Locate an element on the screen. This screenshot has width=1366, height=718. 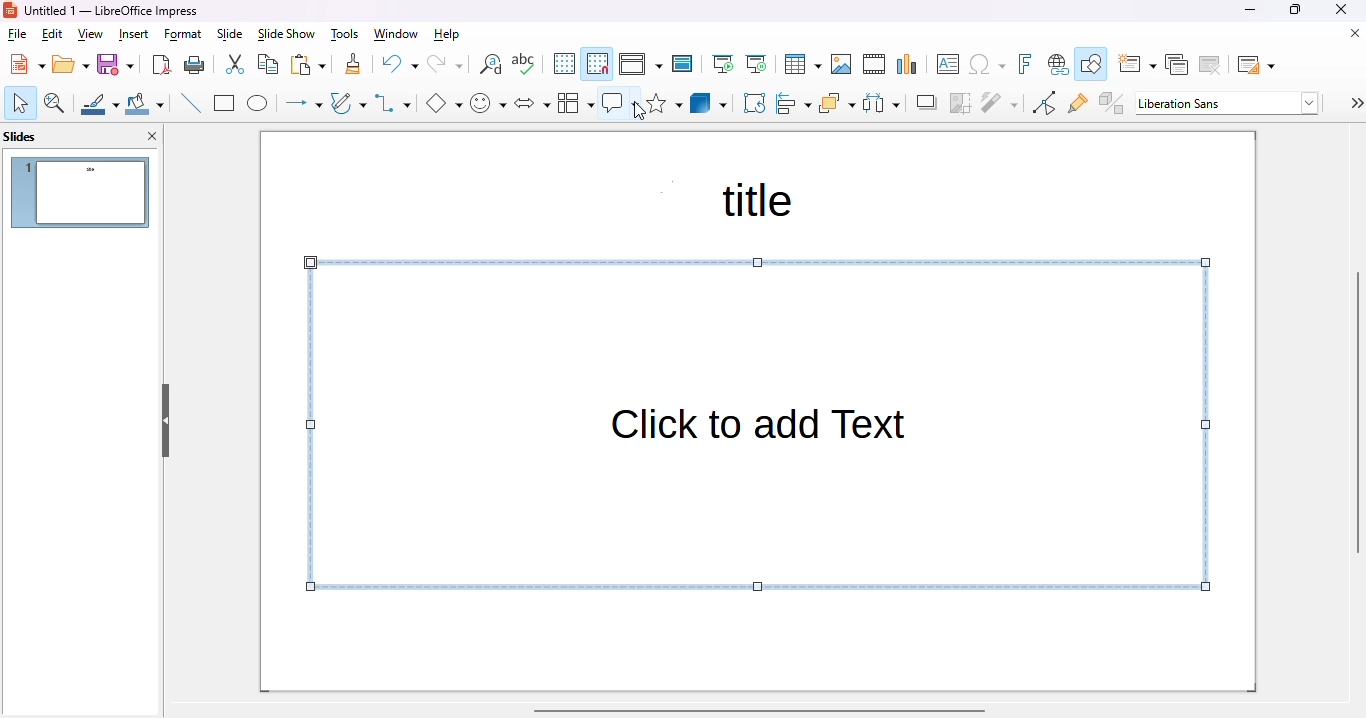
close document is located at coordinates (1351, 33).